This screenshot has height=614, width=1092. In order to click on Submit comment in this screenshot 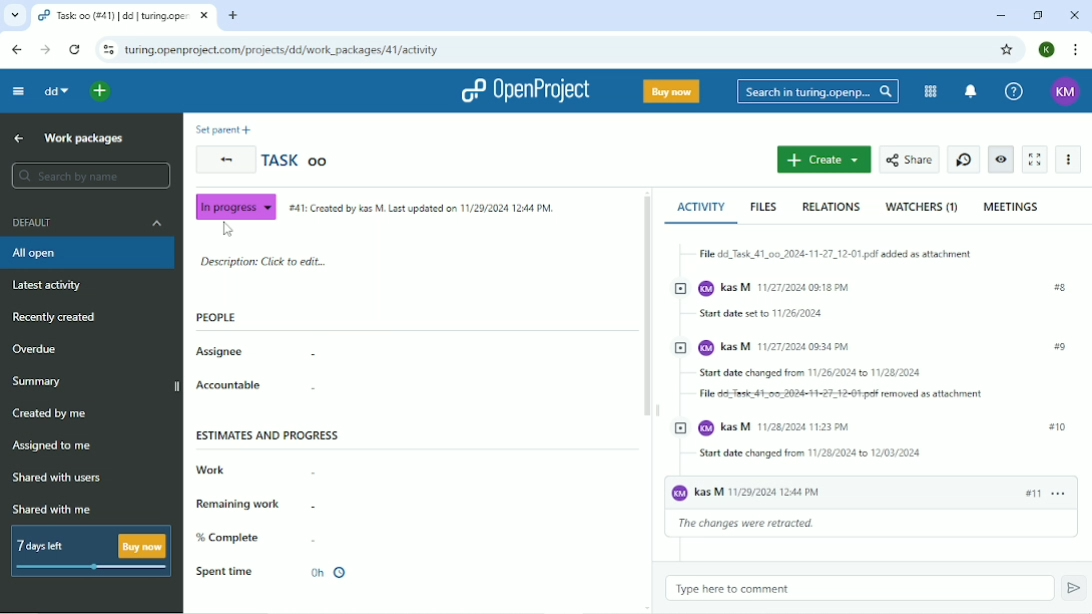, I will do `click(1076, 589)`.